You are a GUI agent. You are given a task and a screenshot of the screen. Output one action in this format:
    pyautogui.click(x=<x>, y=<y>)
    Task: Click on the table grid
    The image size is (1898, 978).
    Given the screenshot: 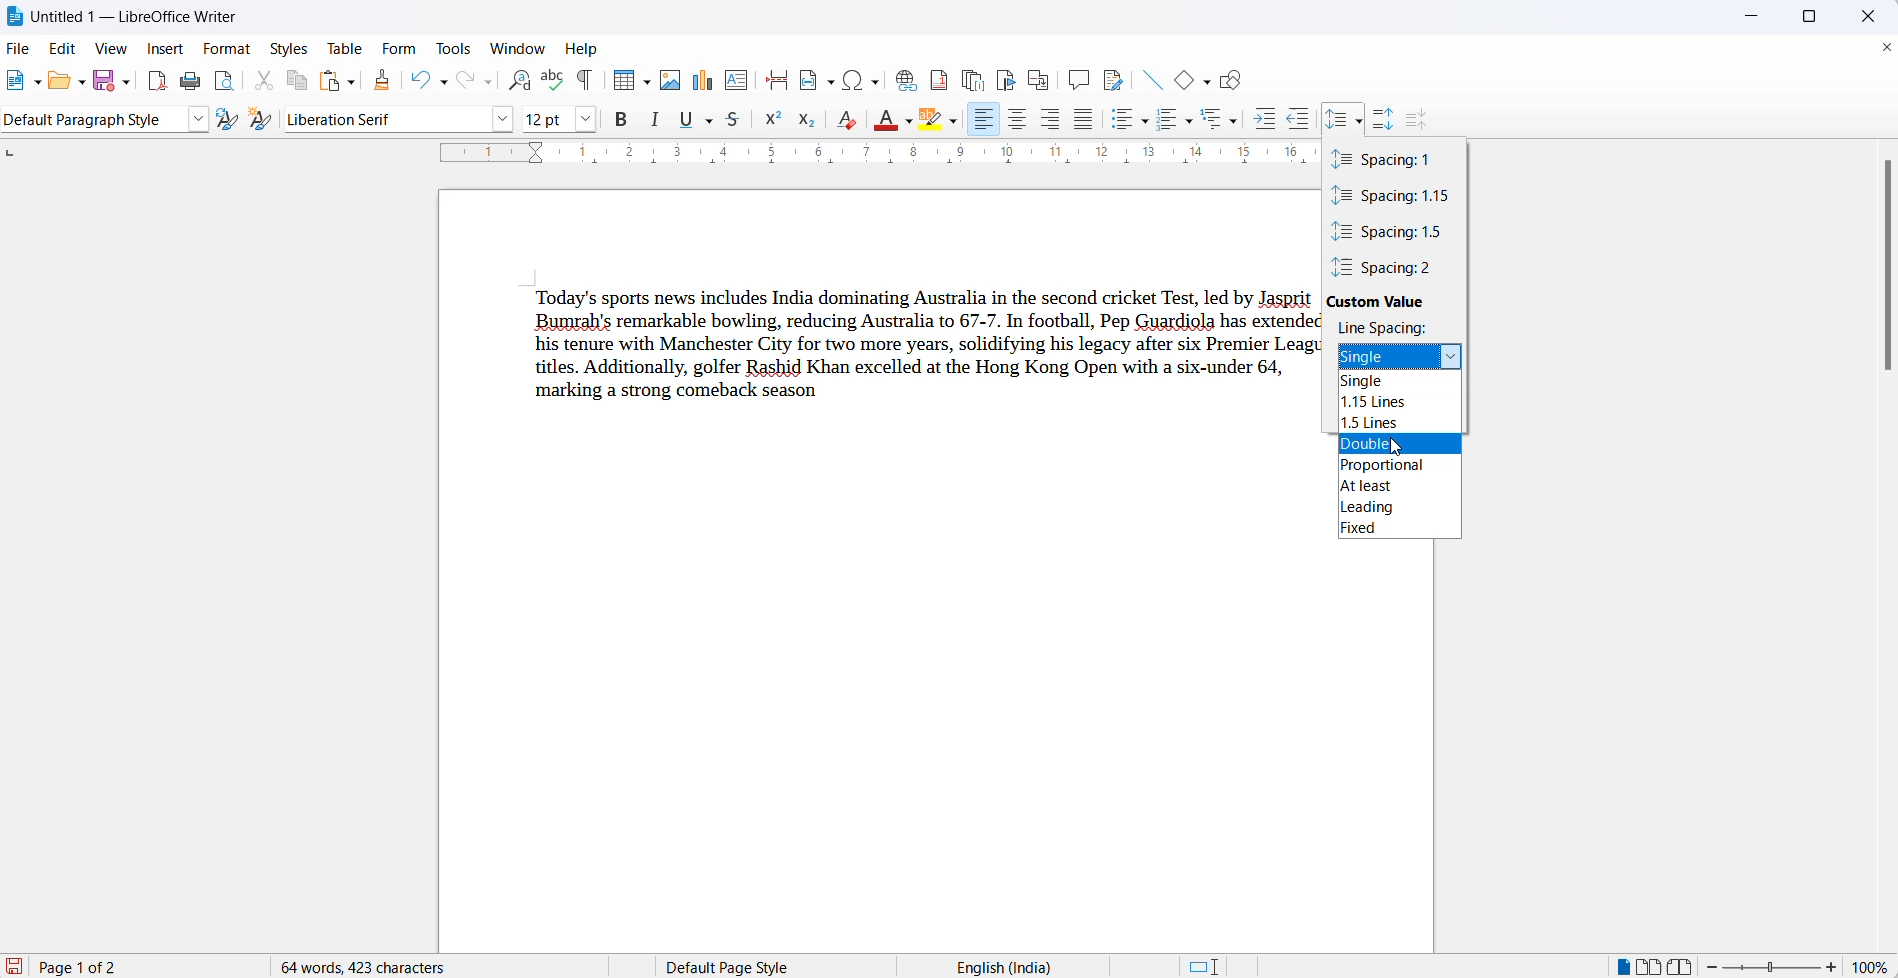 What is the action you would take?
    pyautogui.click(x=646, y=85)
    